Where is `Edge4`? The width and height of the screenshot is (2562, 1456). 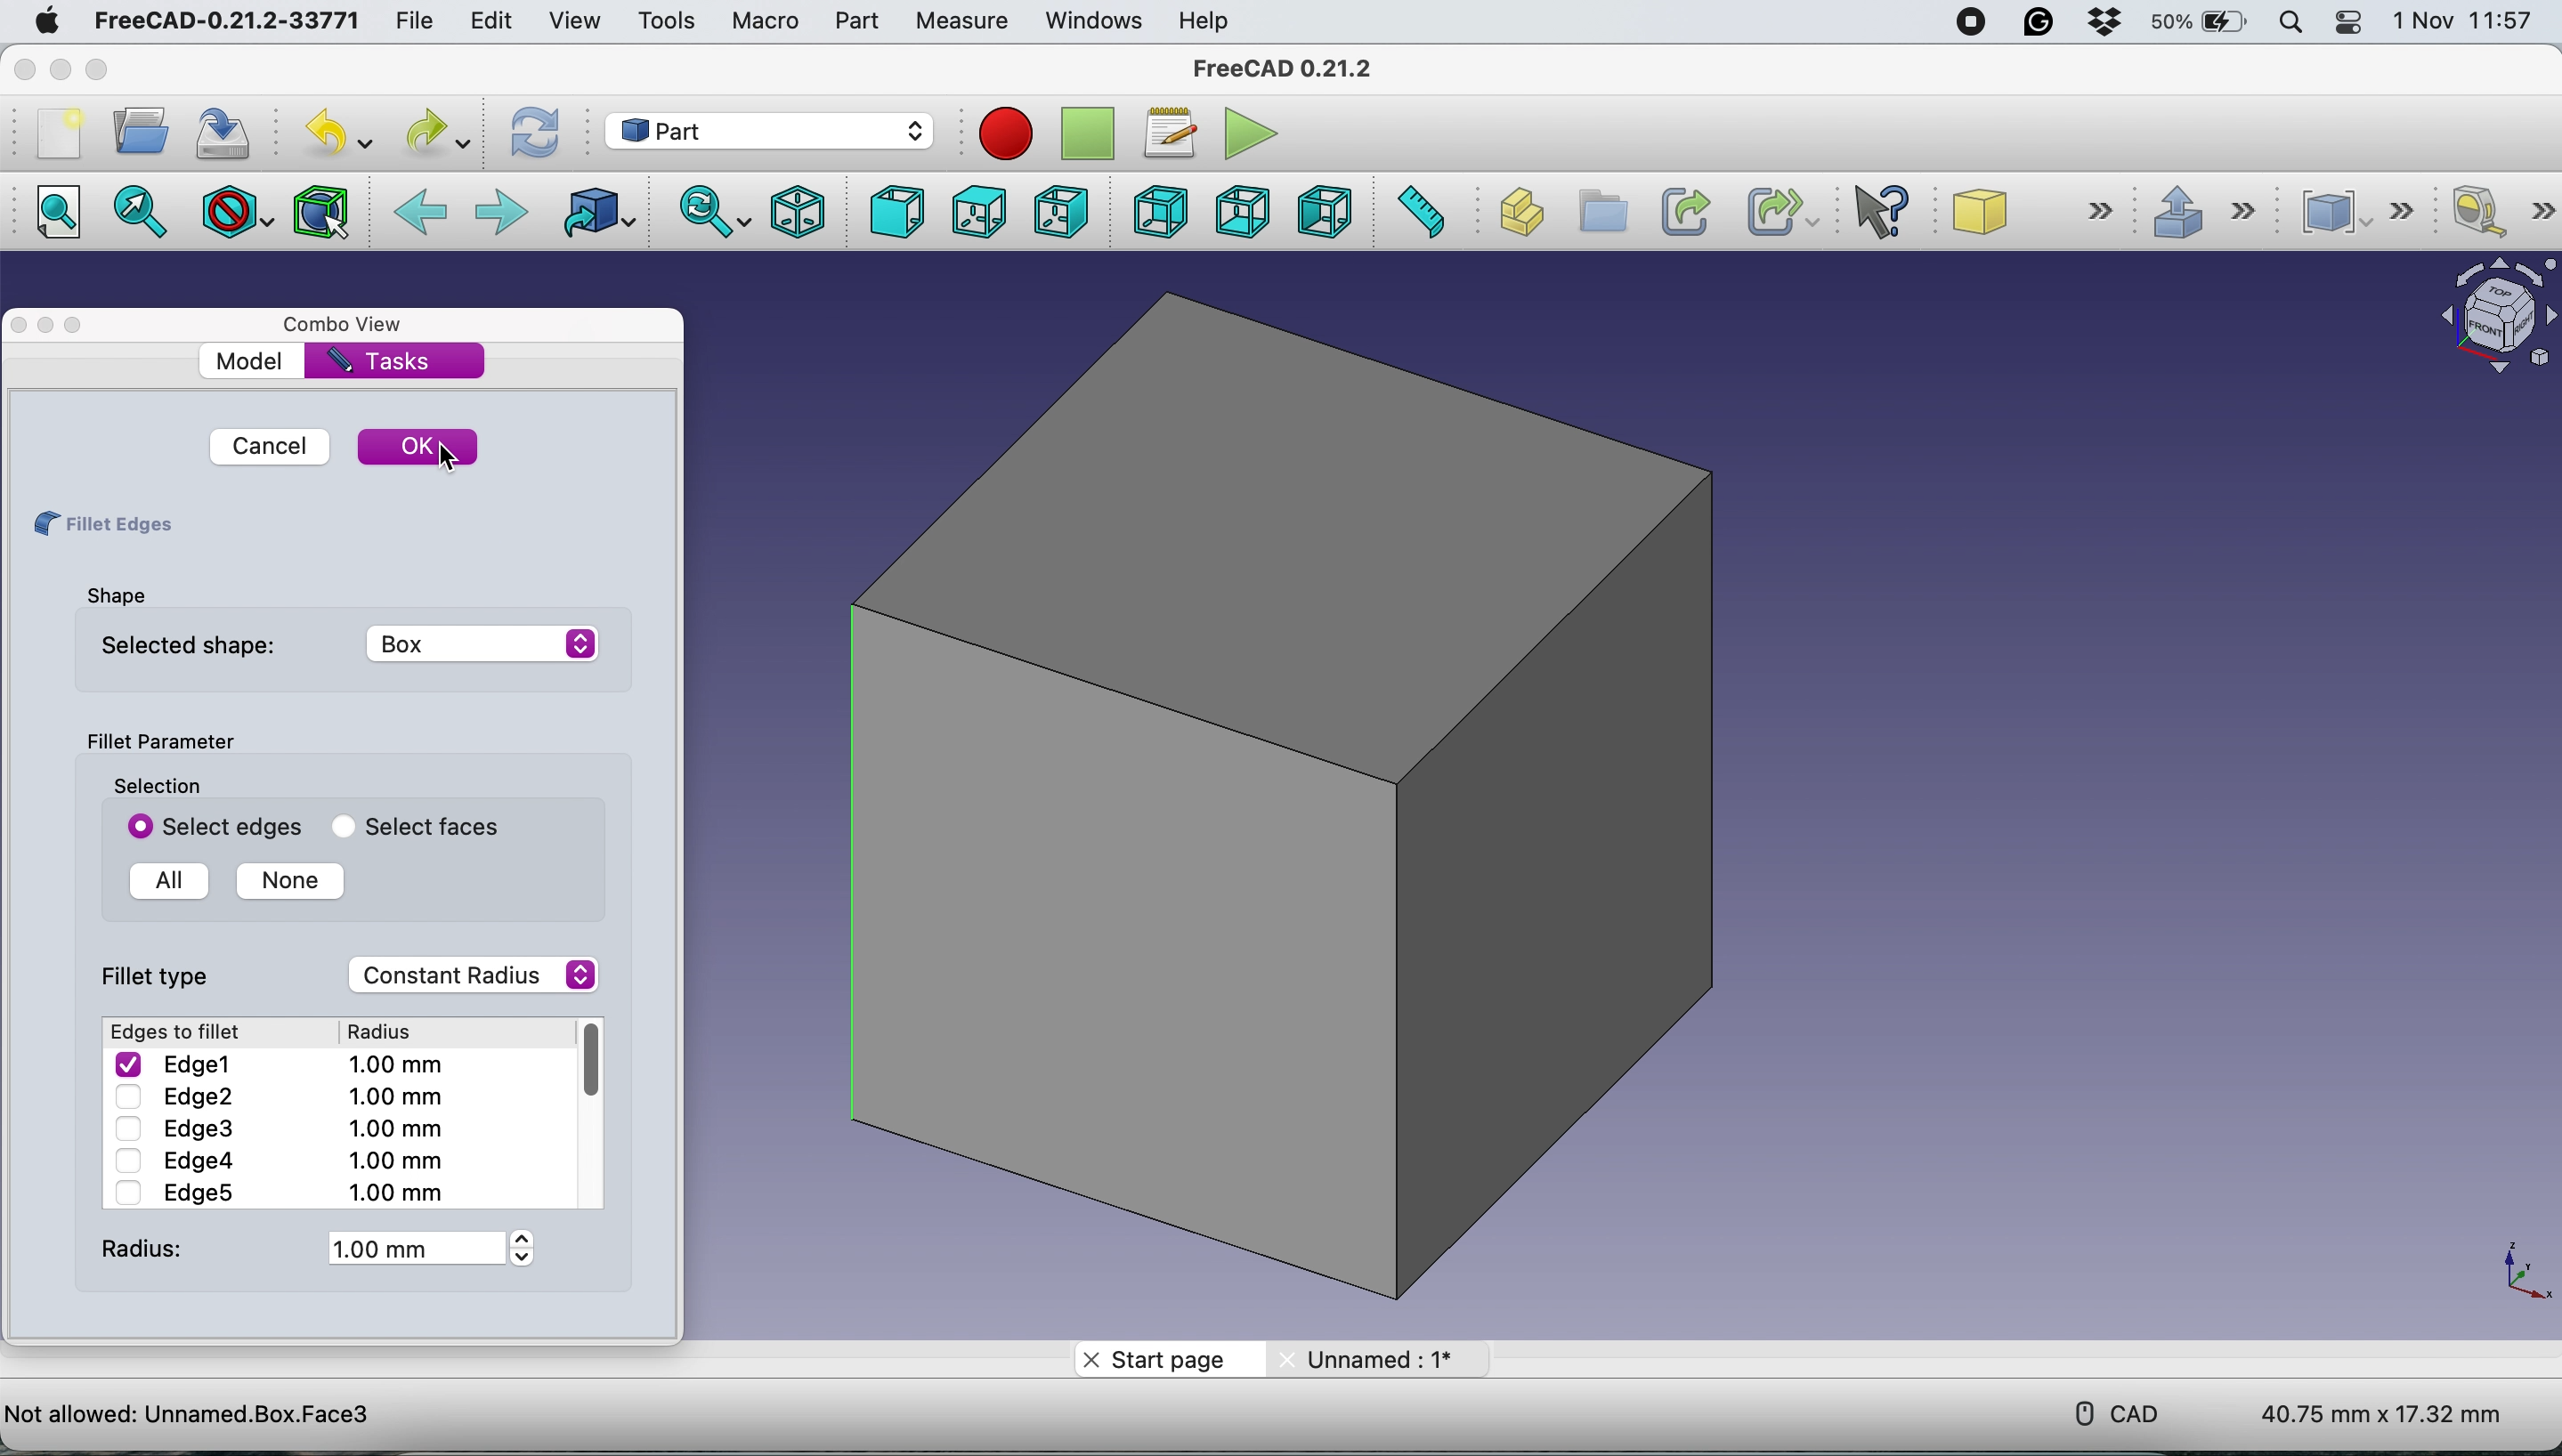 Edge4 is located at coordinates (279, 1160).